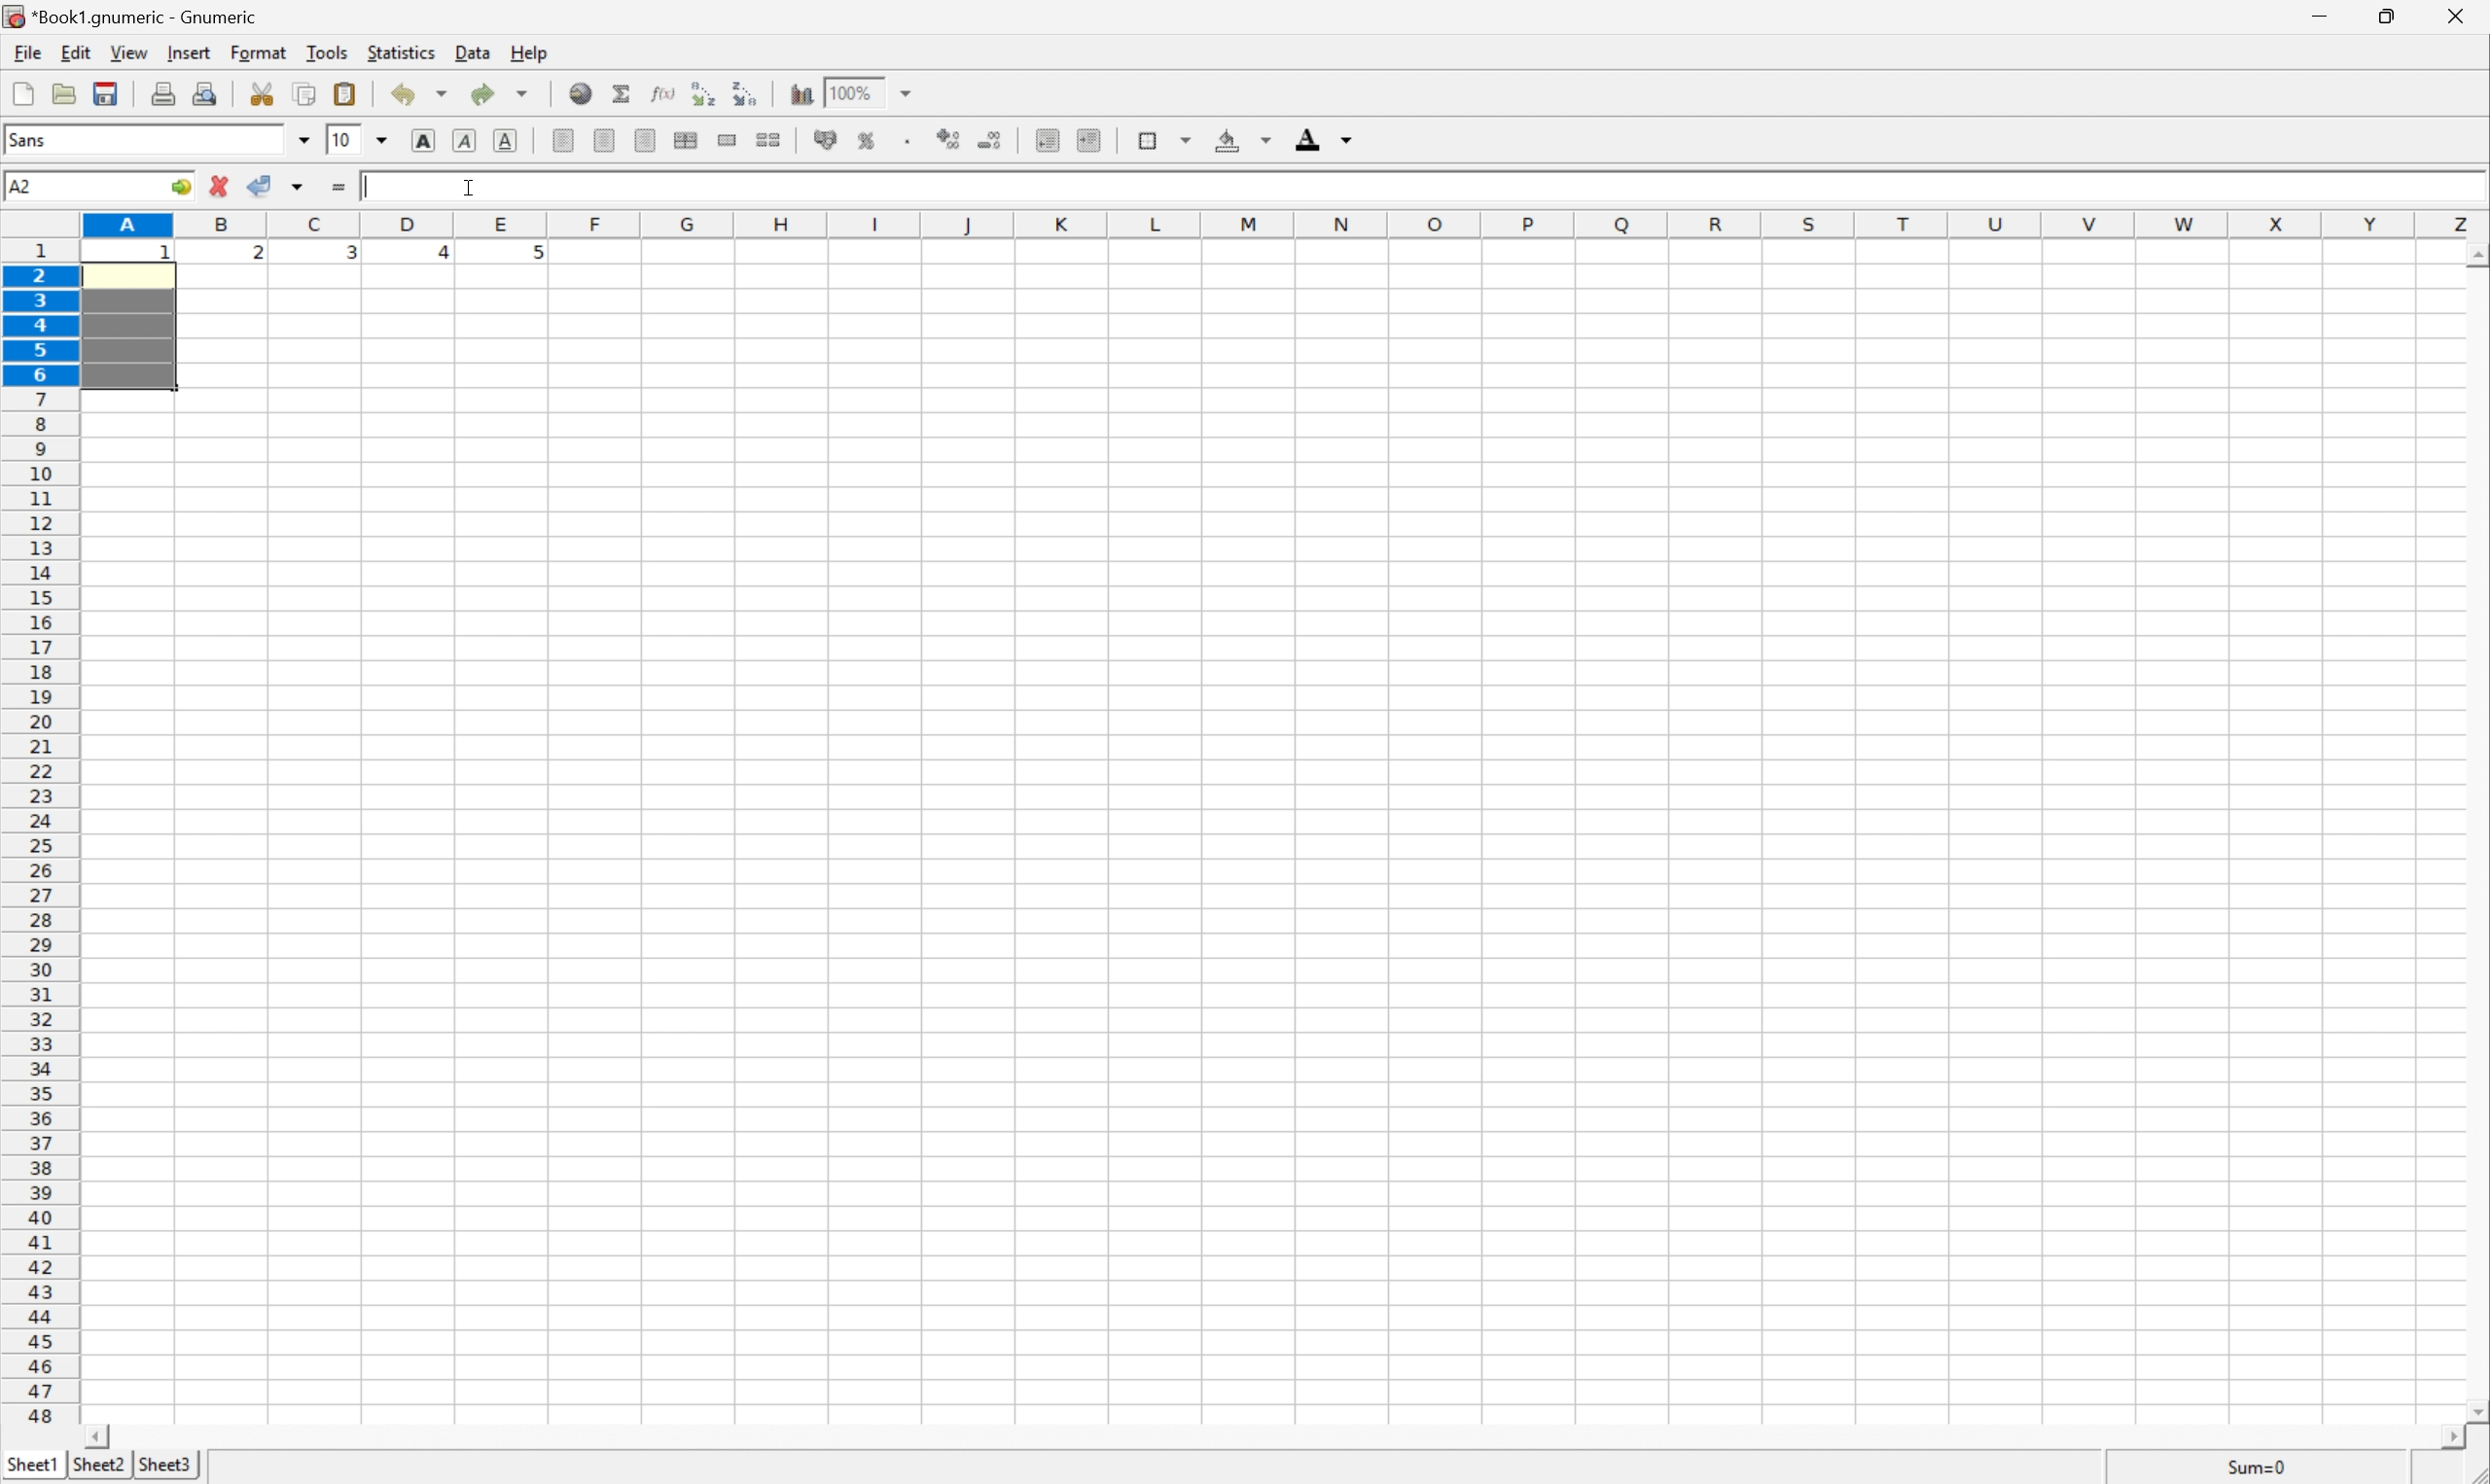  What do you see at coordinates (907, 93) in the screenshot?
I see `drop down` at bounding box center [907, 93].